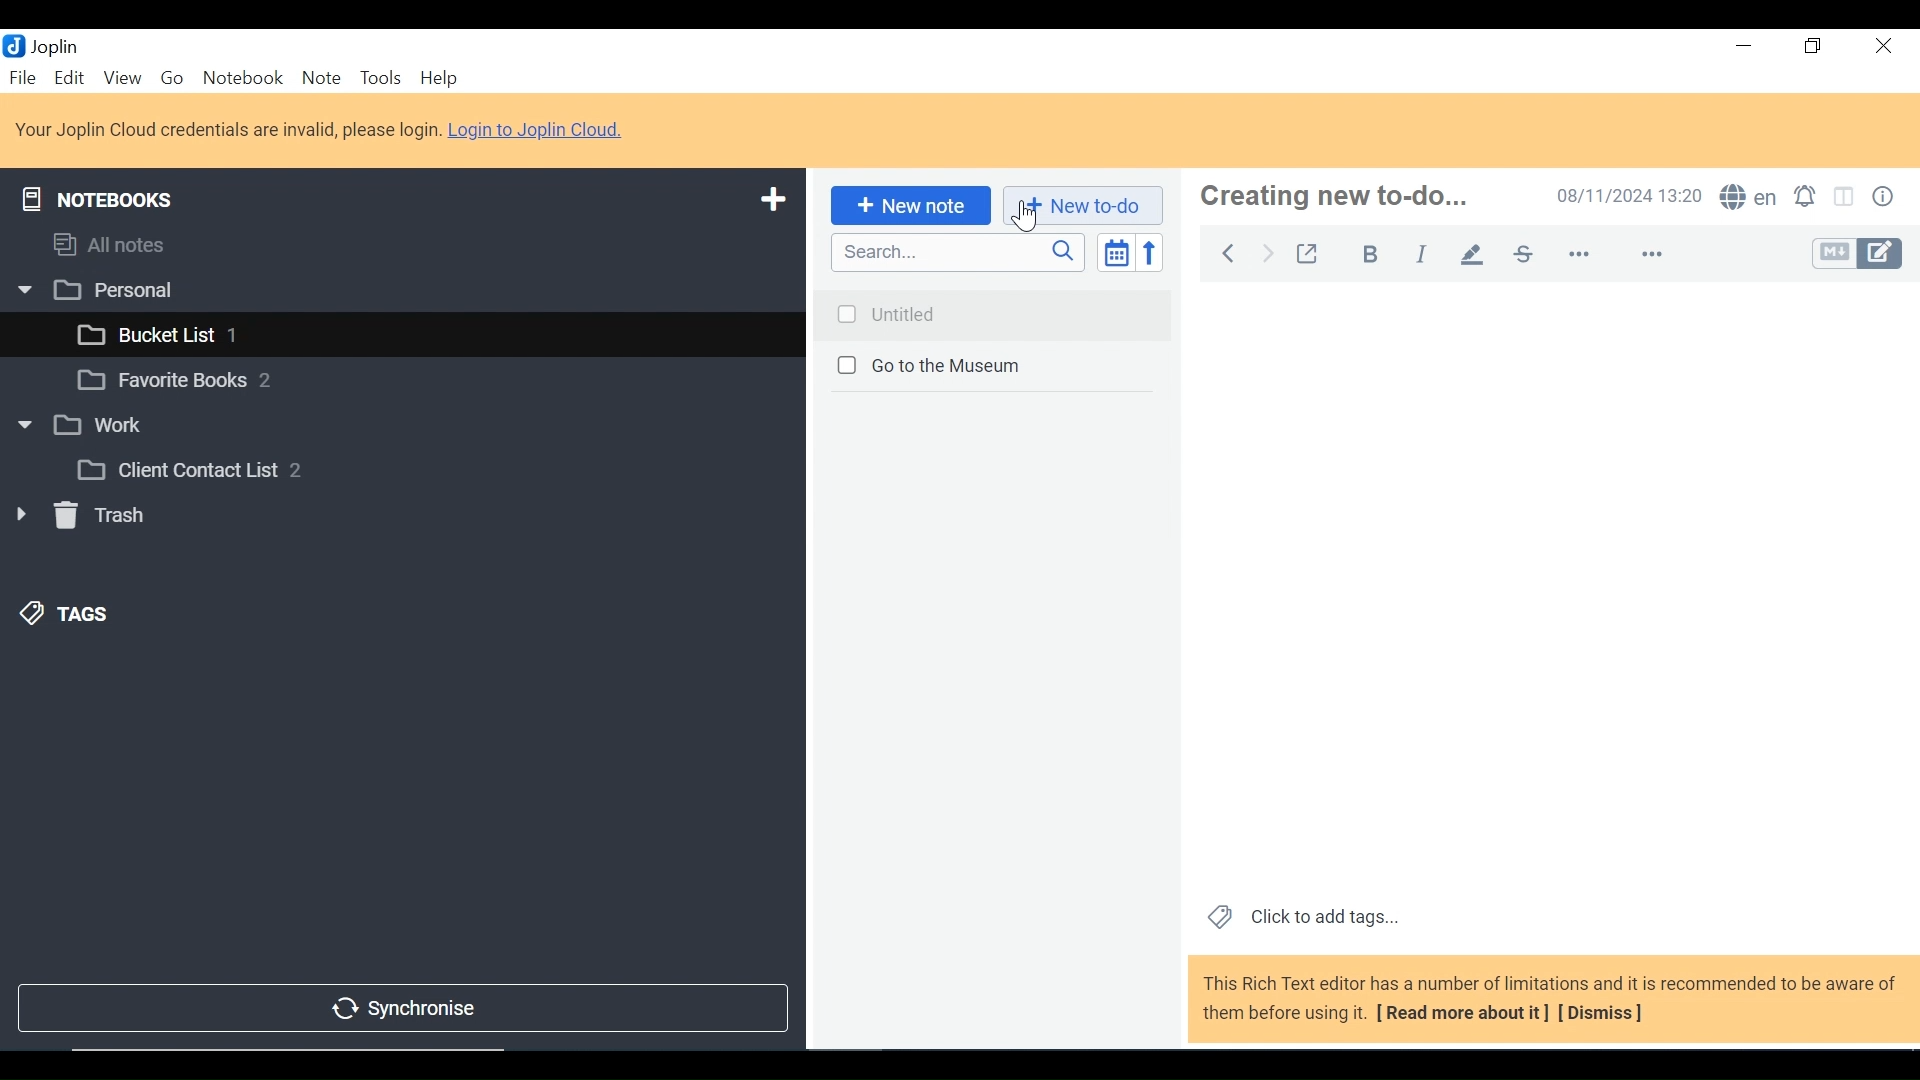  Describe the element at coordinates (66, 613) in the screenshot. I see `Tags` at that location.